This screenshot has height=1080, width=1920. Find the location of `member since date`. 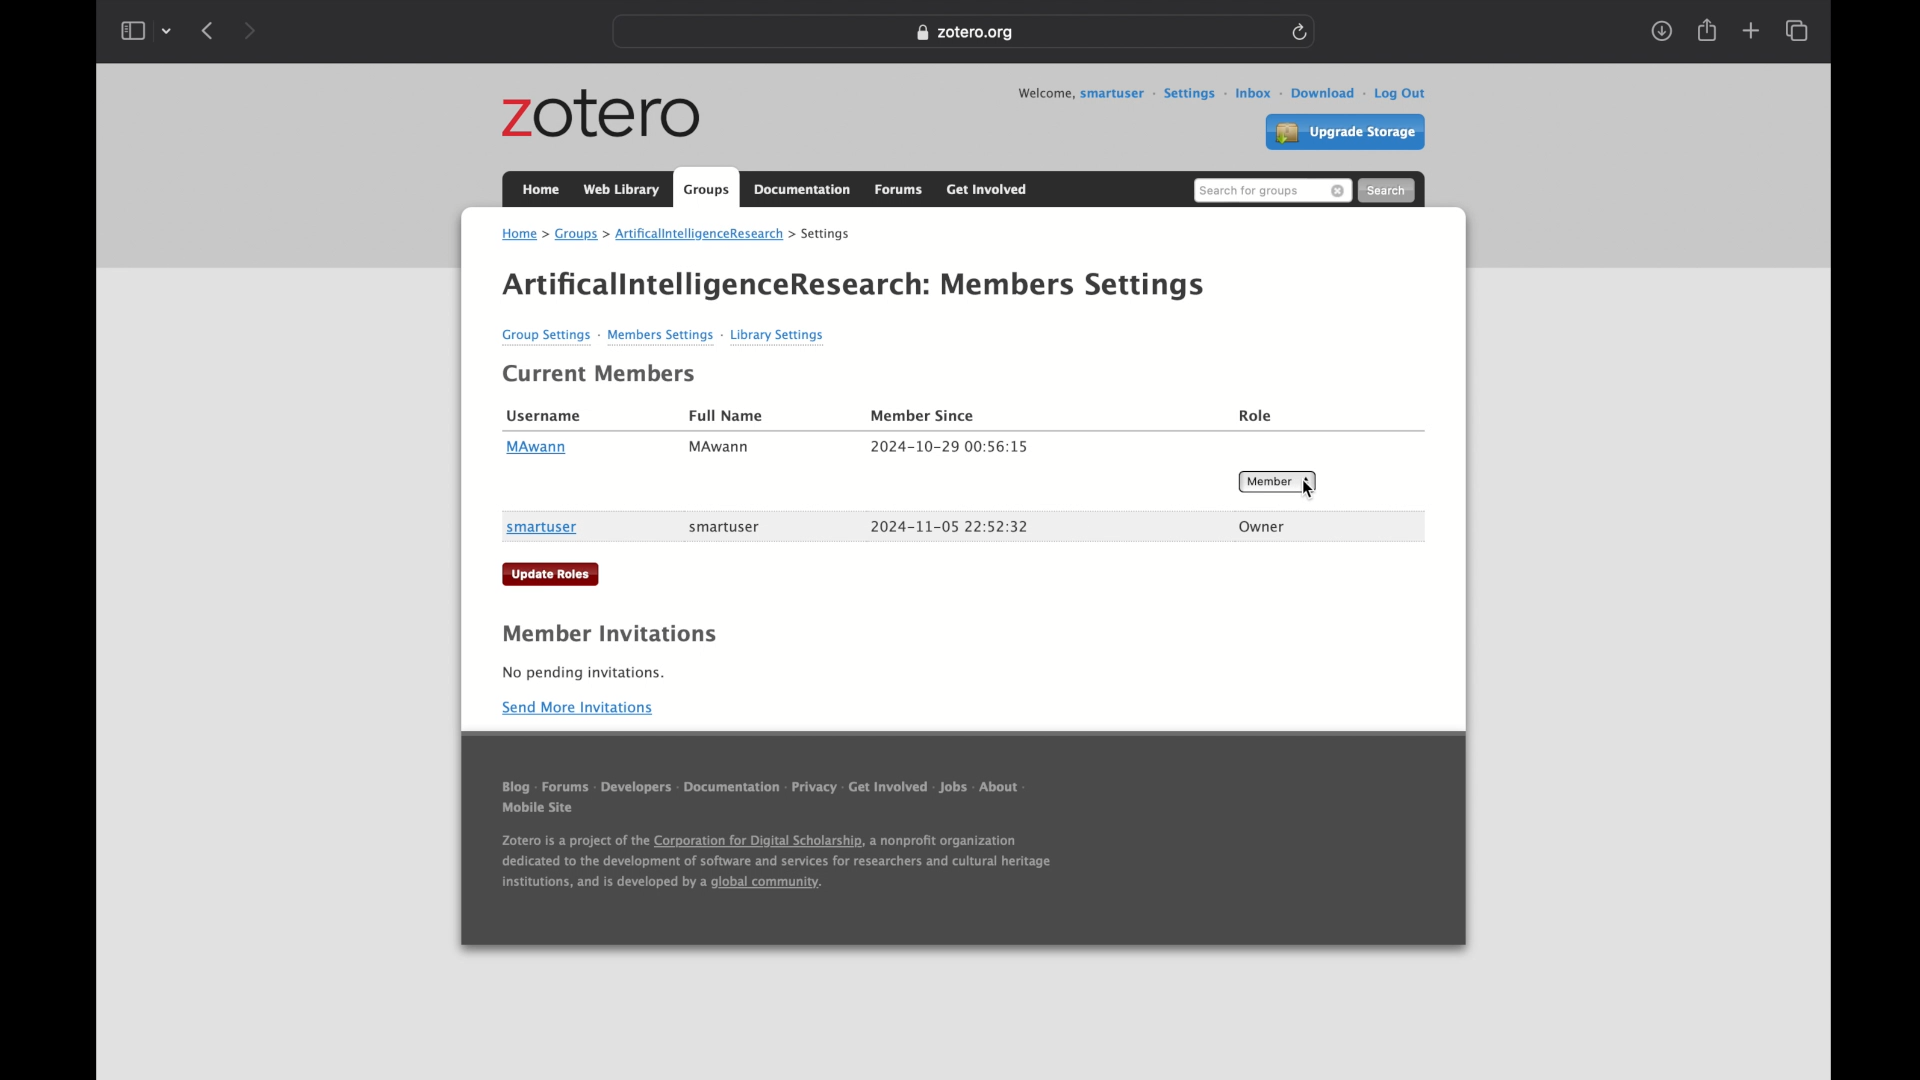

member since date is located at coordinates (949, 447).